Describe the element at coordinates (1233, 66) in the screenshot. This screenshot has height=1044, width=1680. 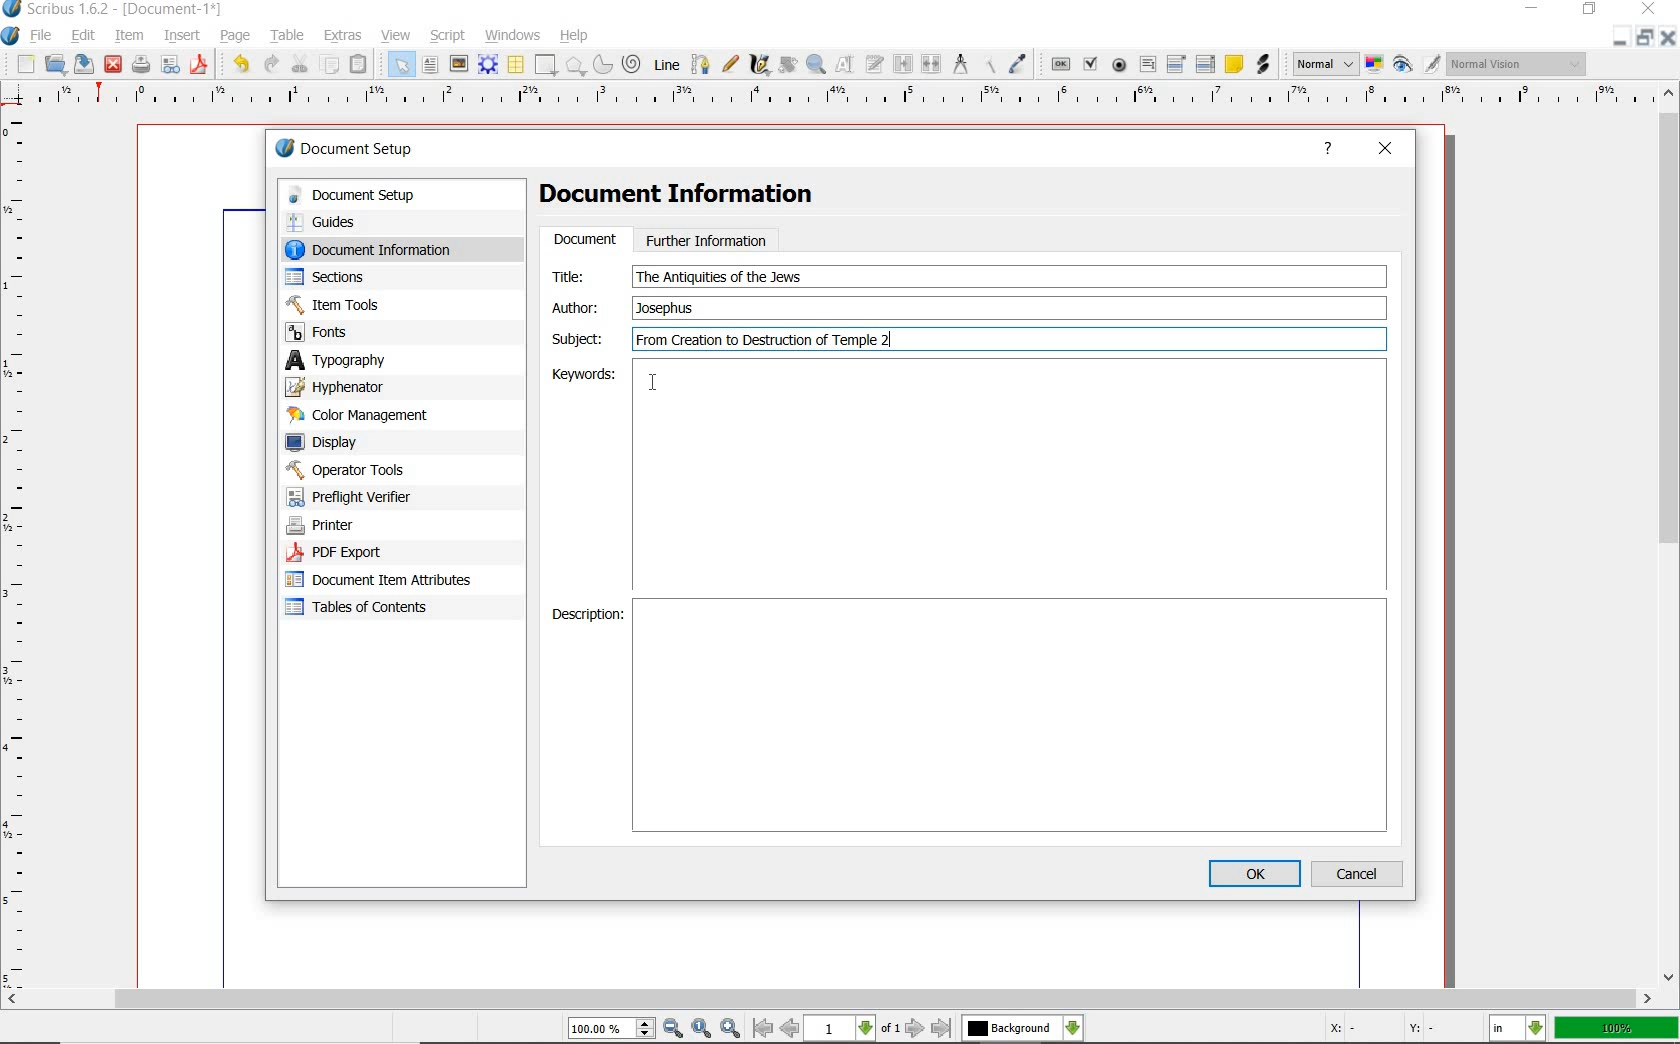
I see `text annotation` at that location.